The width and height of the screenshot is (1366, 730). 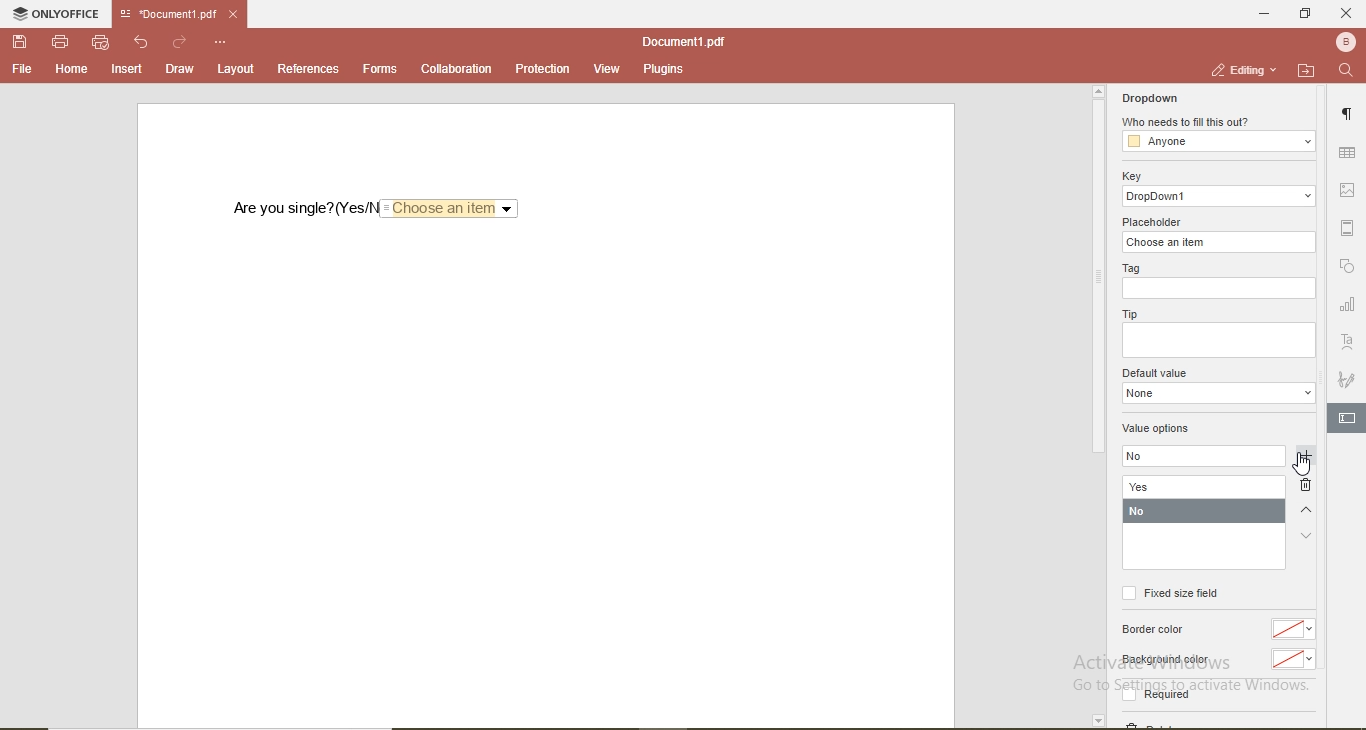 I want to click on empty box, so click(x=1218, y=290).